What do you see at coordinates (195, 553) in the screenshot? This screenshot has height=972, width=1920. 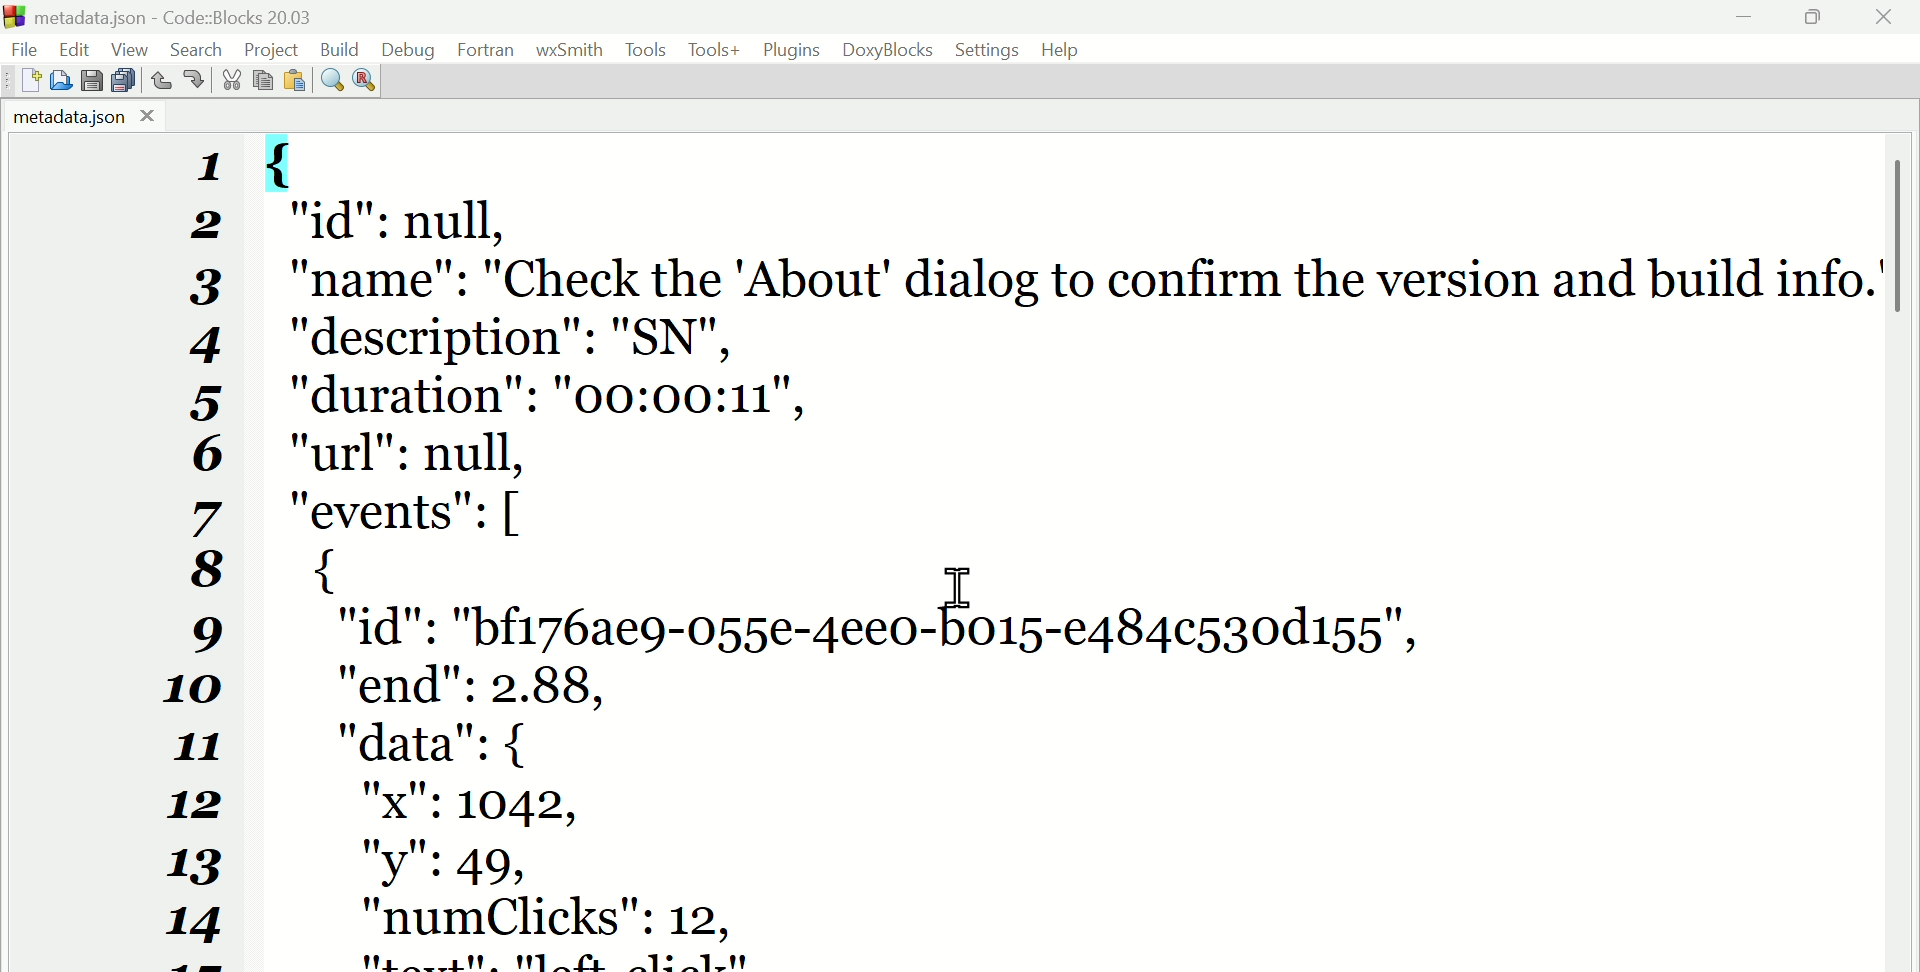 I see `1234567891011121314` at bounding box center [195, 553].